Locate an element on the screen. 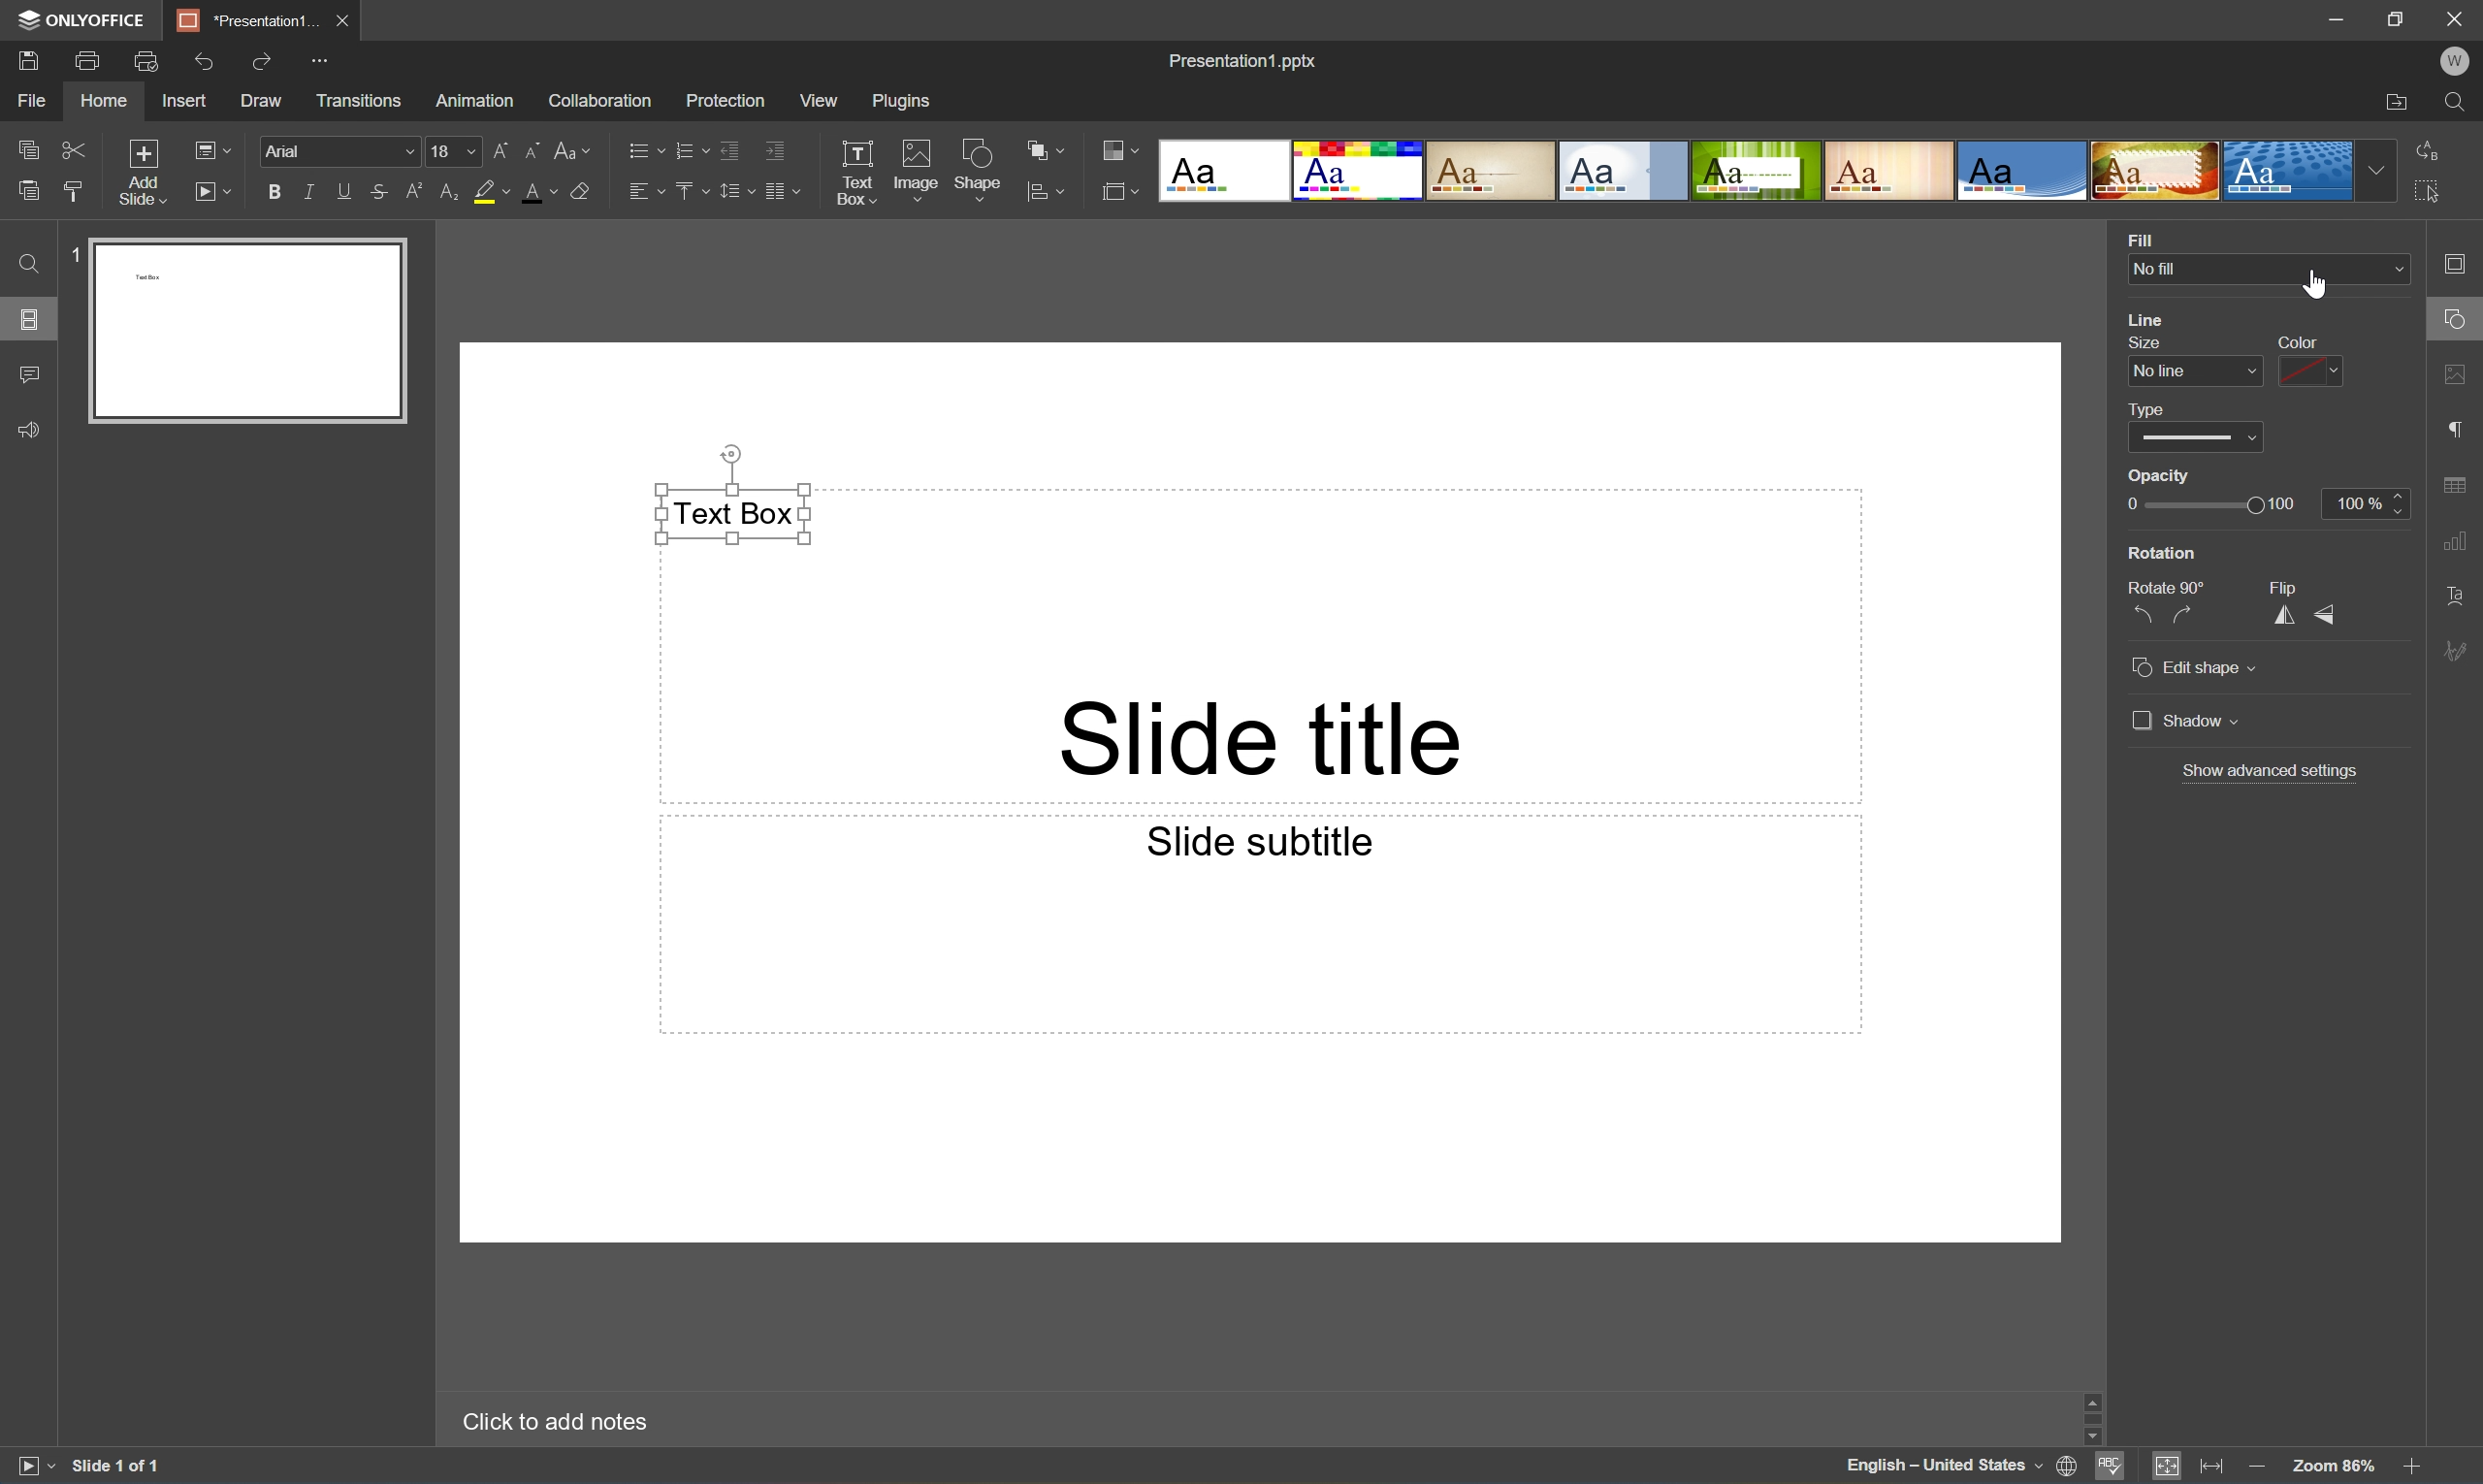  Scroll Bar is located at coordinates (2416, 1414).